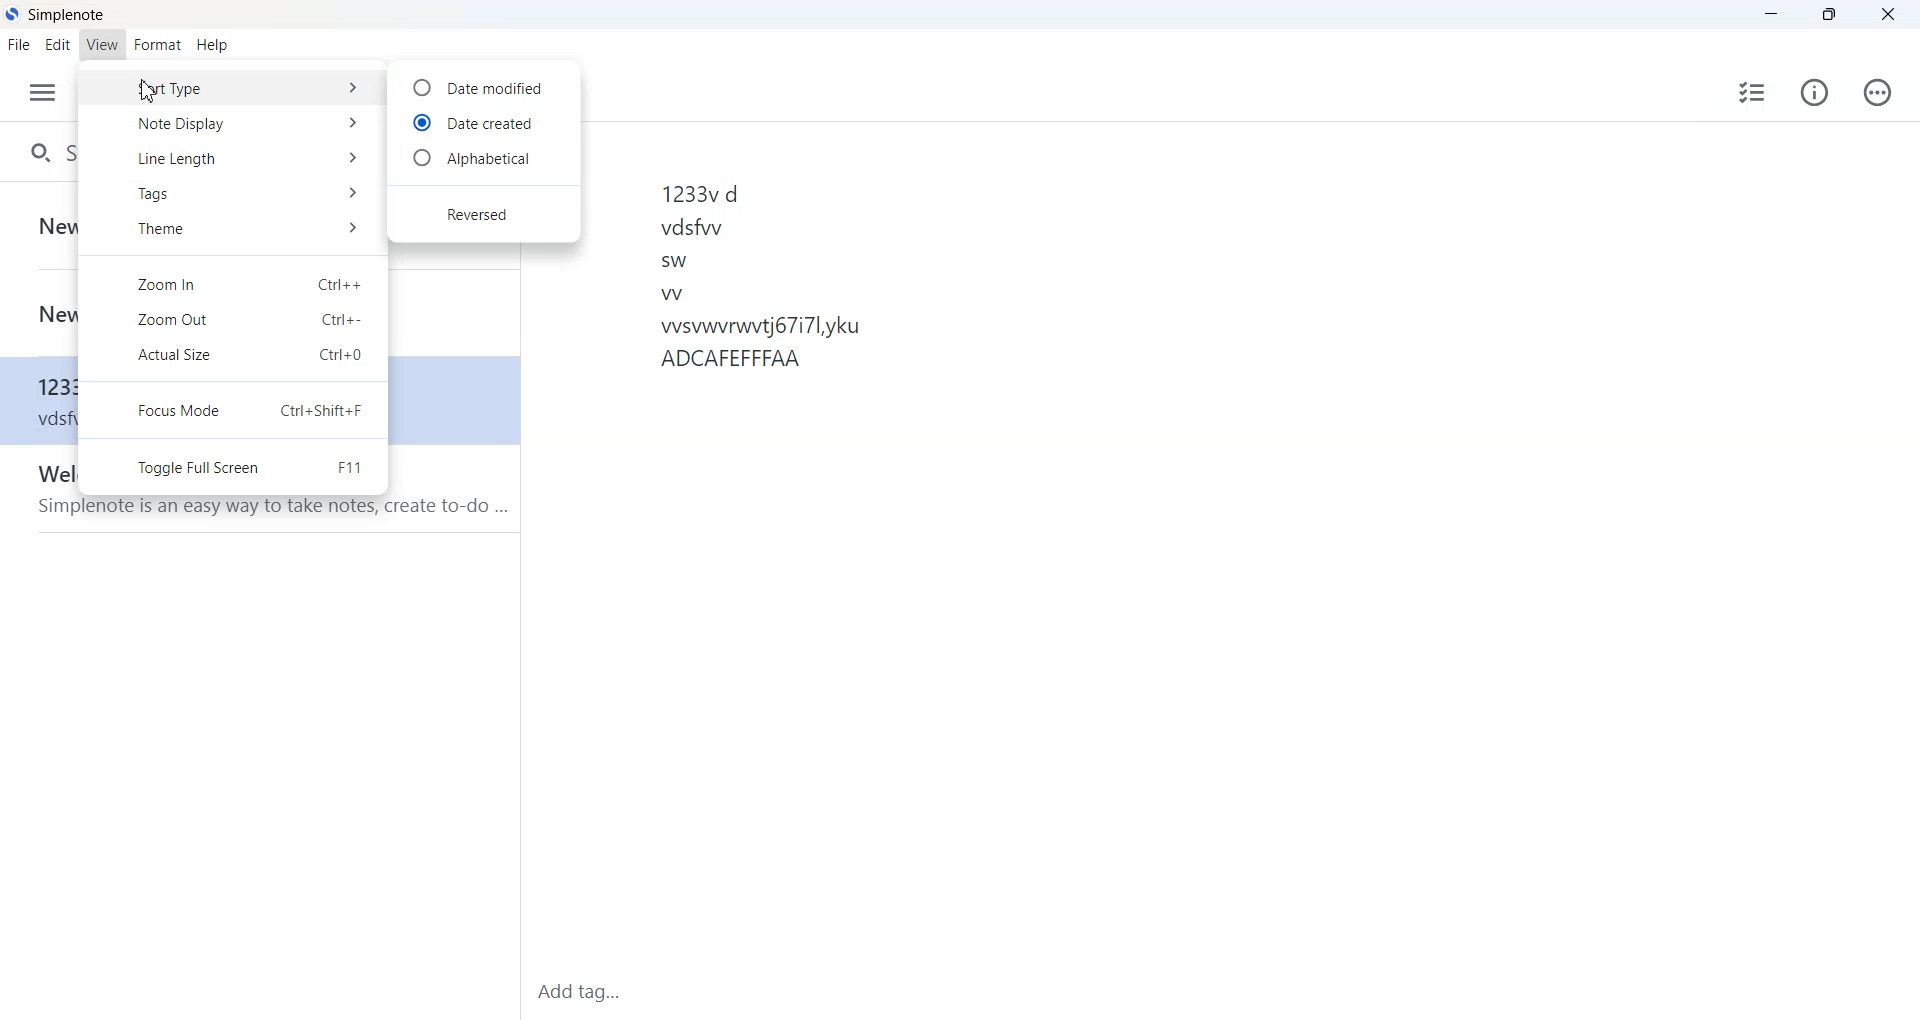  I want to click on Close, so click(1886, 15).